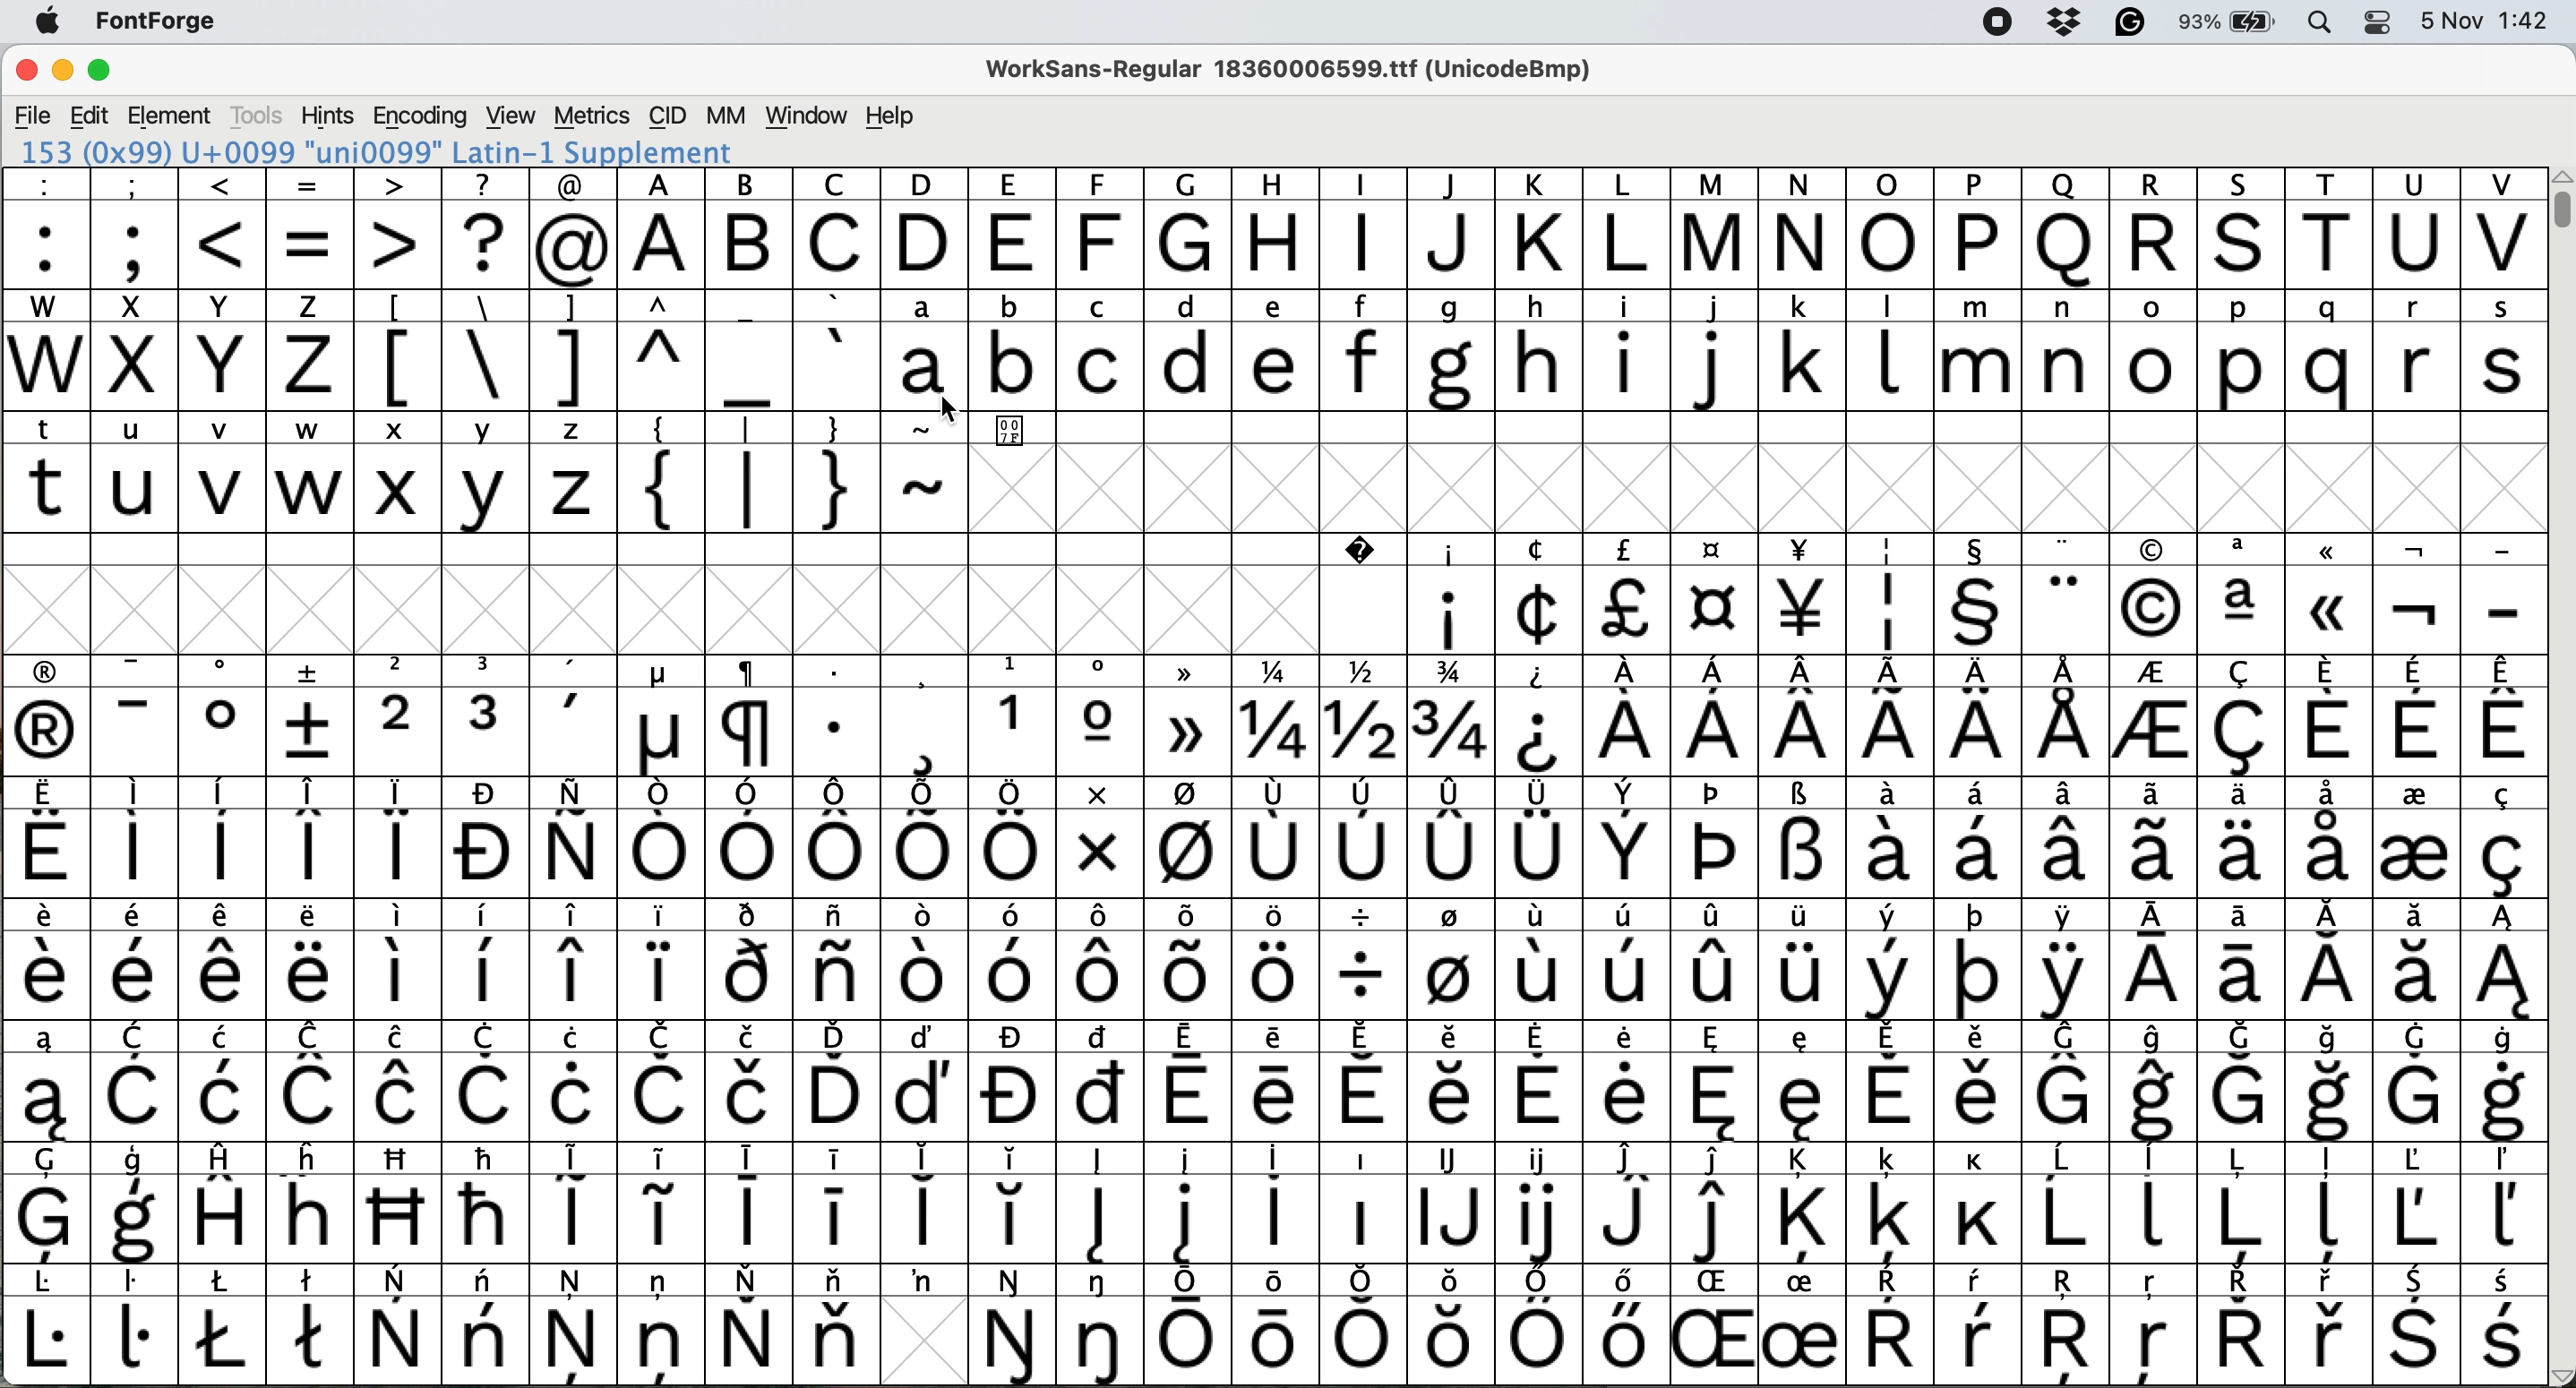  I want to click on symbol, so click(487, 838).